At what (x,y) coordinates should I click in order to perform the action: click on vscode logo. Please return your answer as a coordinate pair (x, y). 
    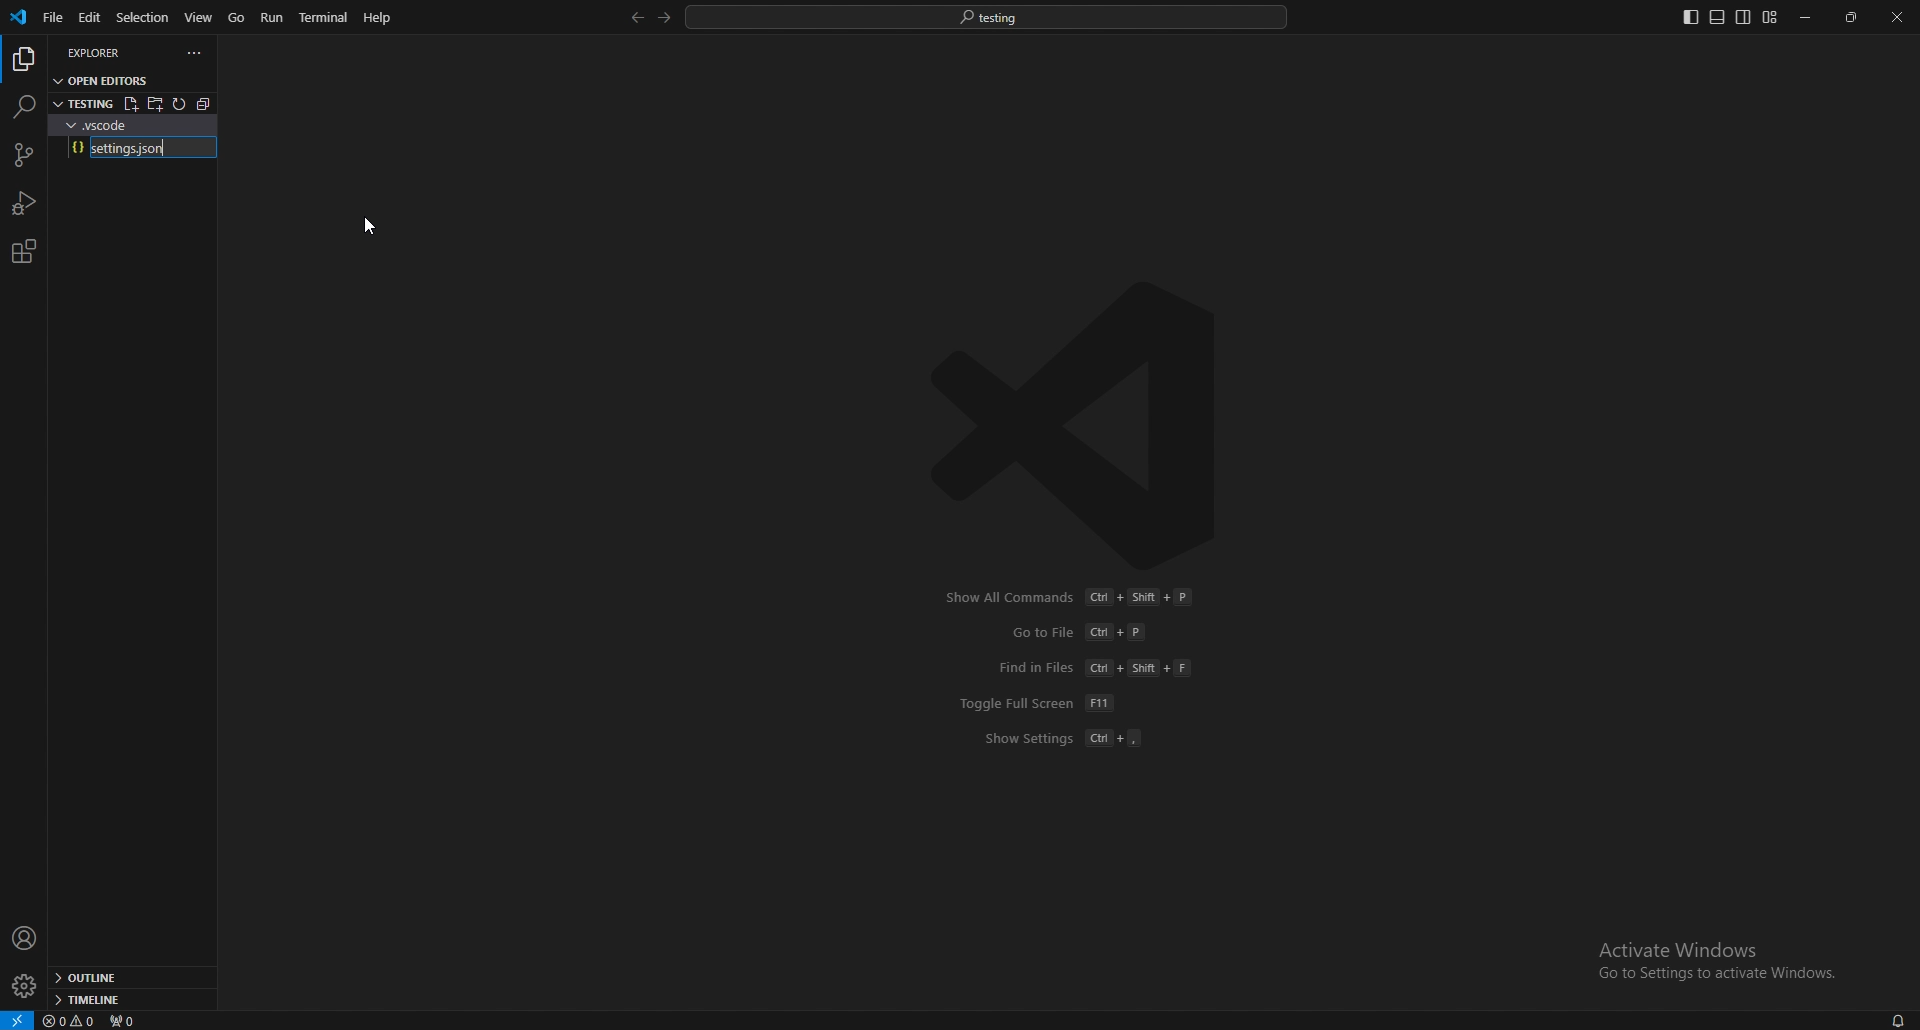
    Looking at the image, I should click on (1086, 425).